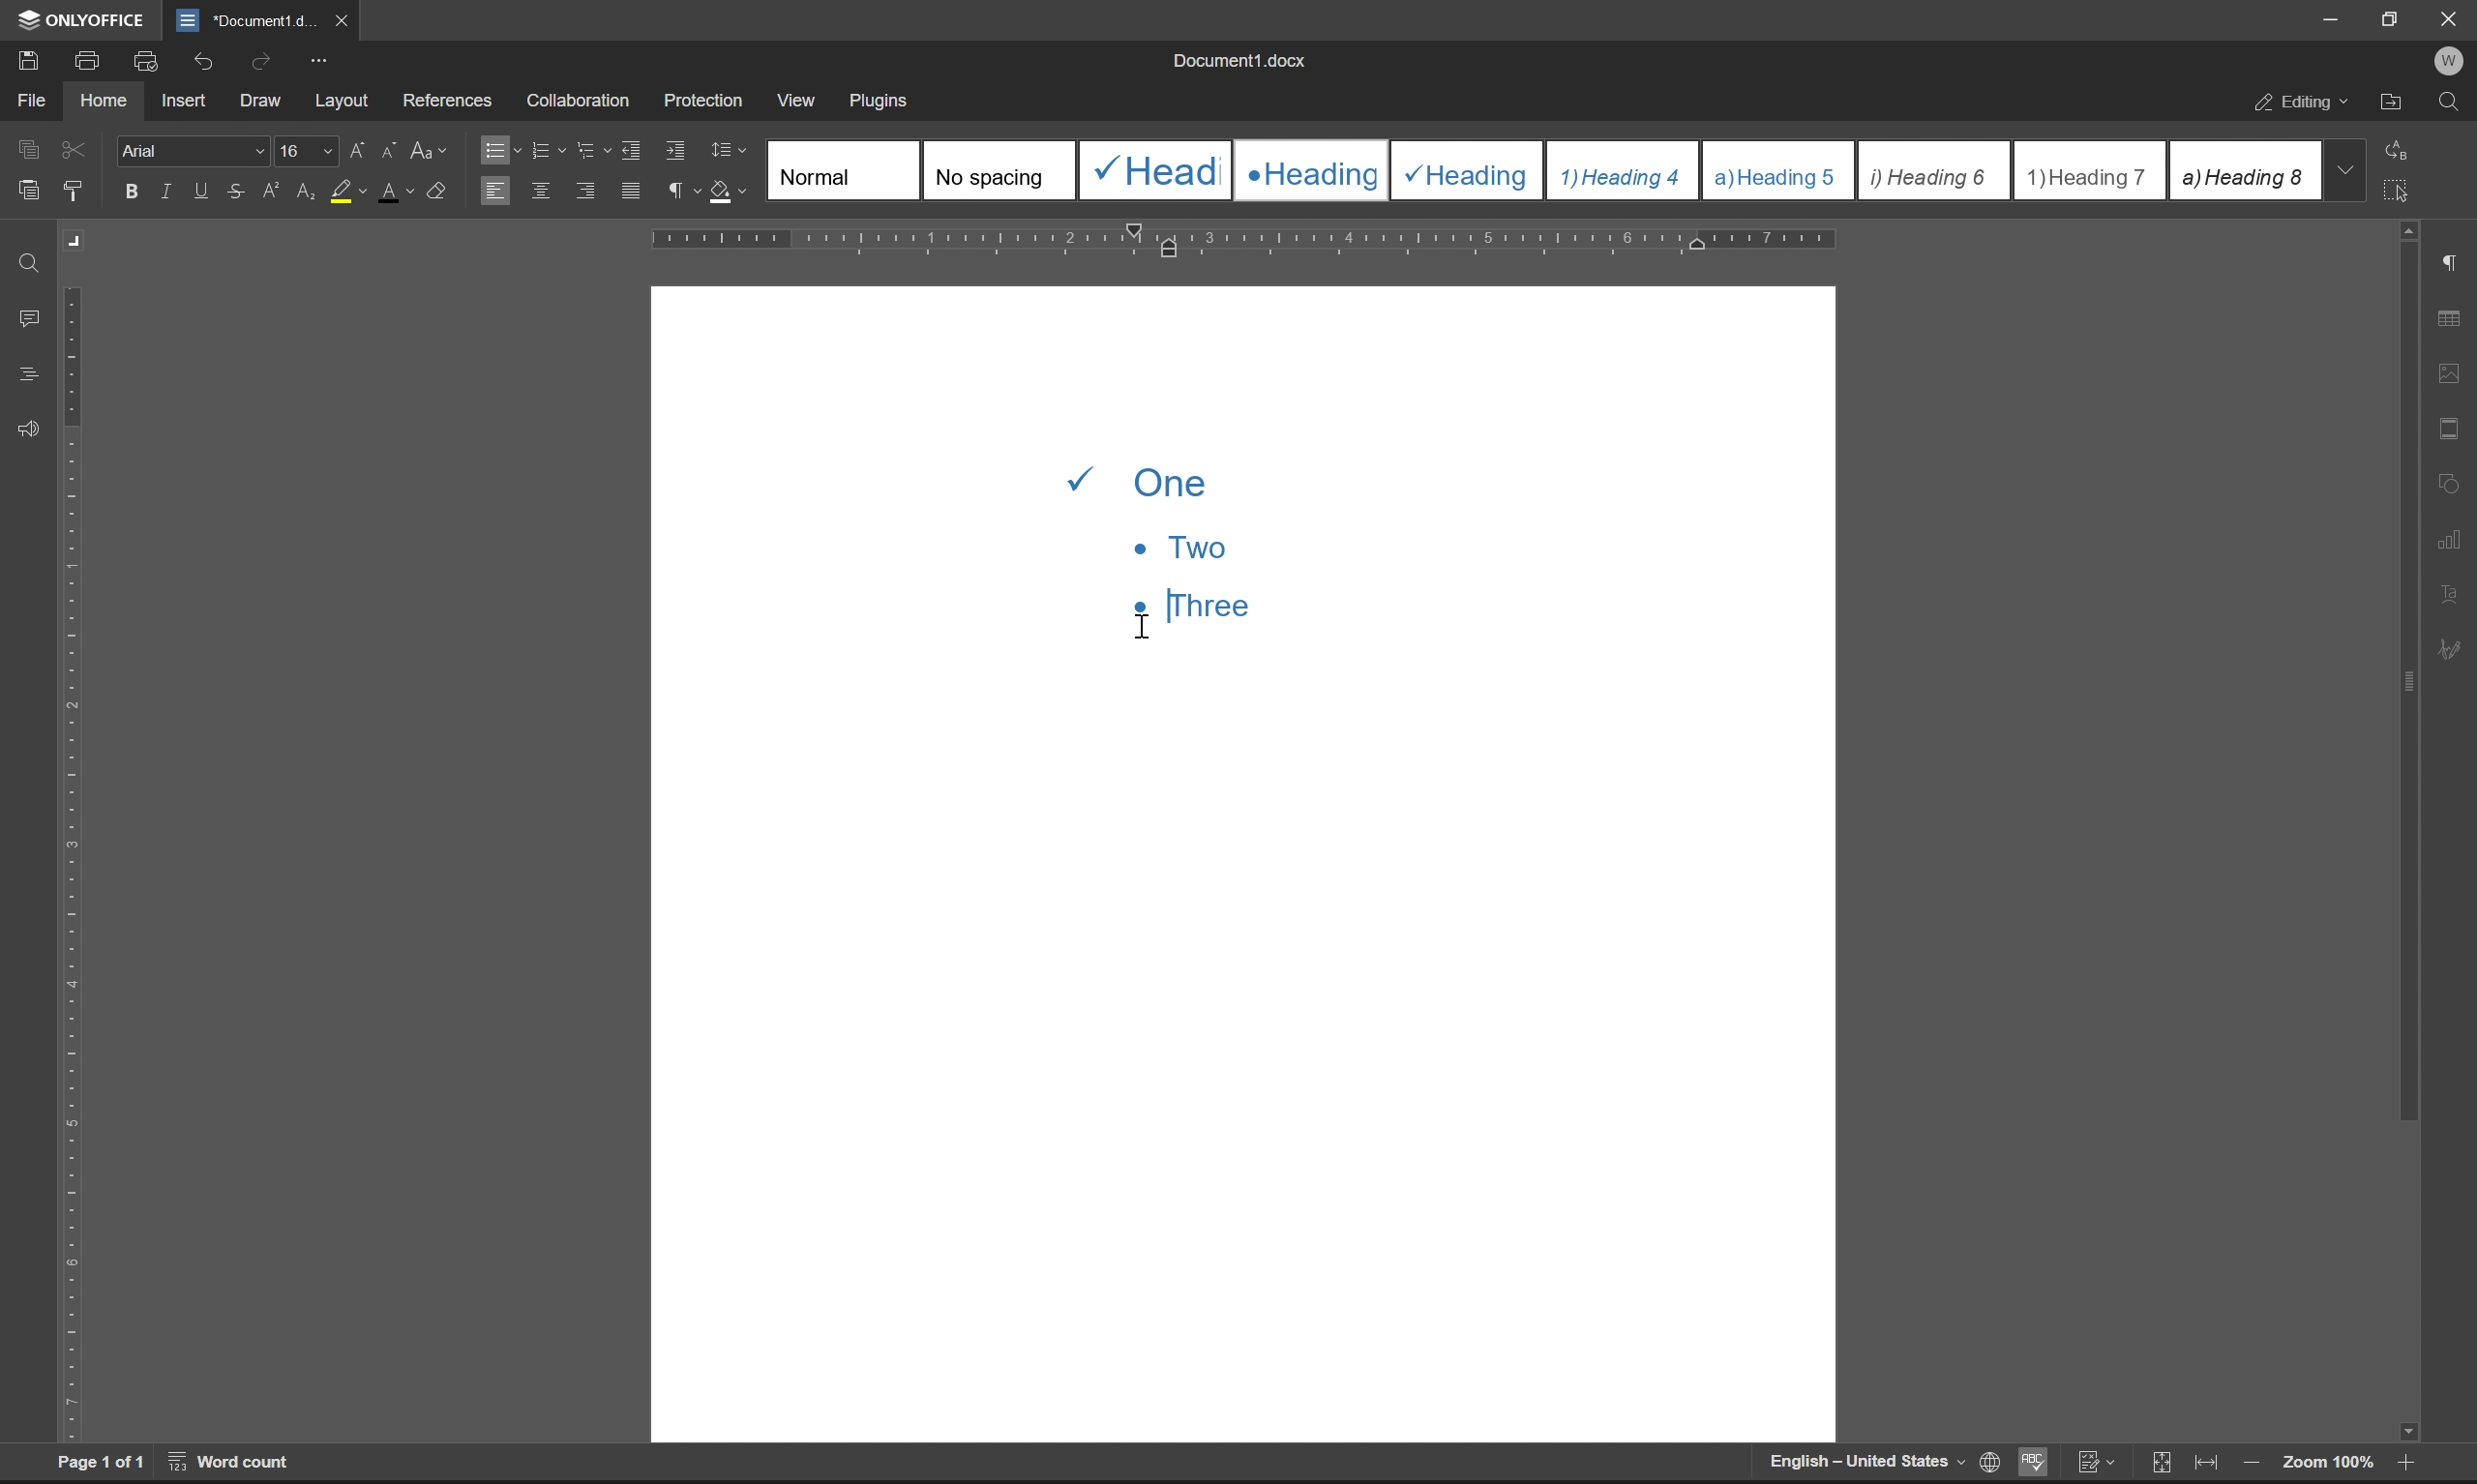 The width and height of the screenshot is (2477, 1484). I want to click on italic, so click(169, 190).